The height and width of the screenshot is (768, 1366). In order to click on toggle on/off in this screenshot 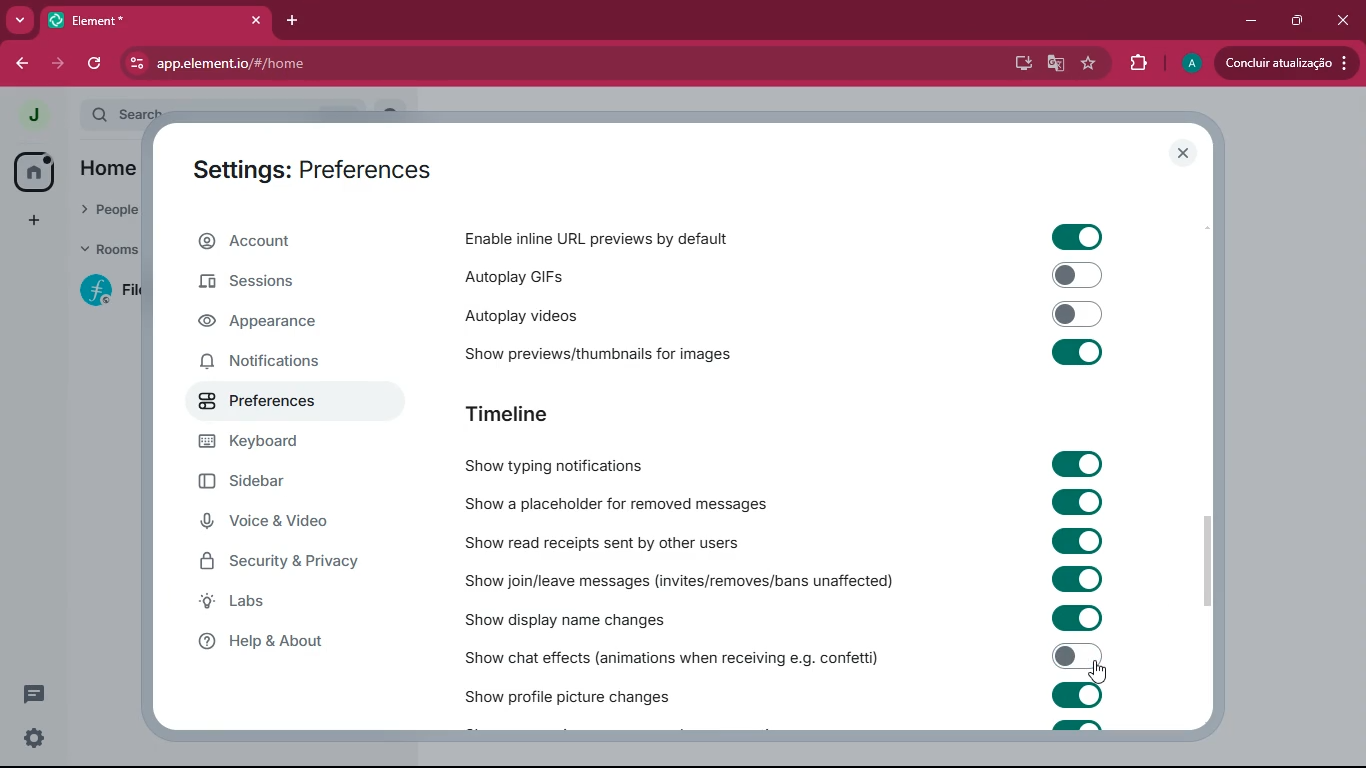, I will do `click(1079, 314)`.